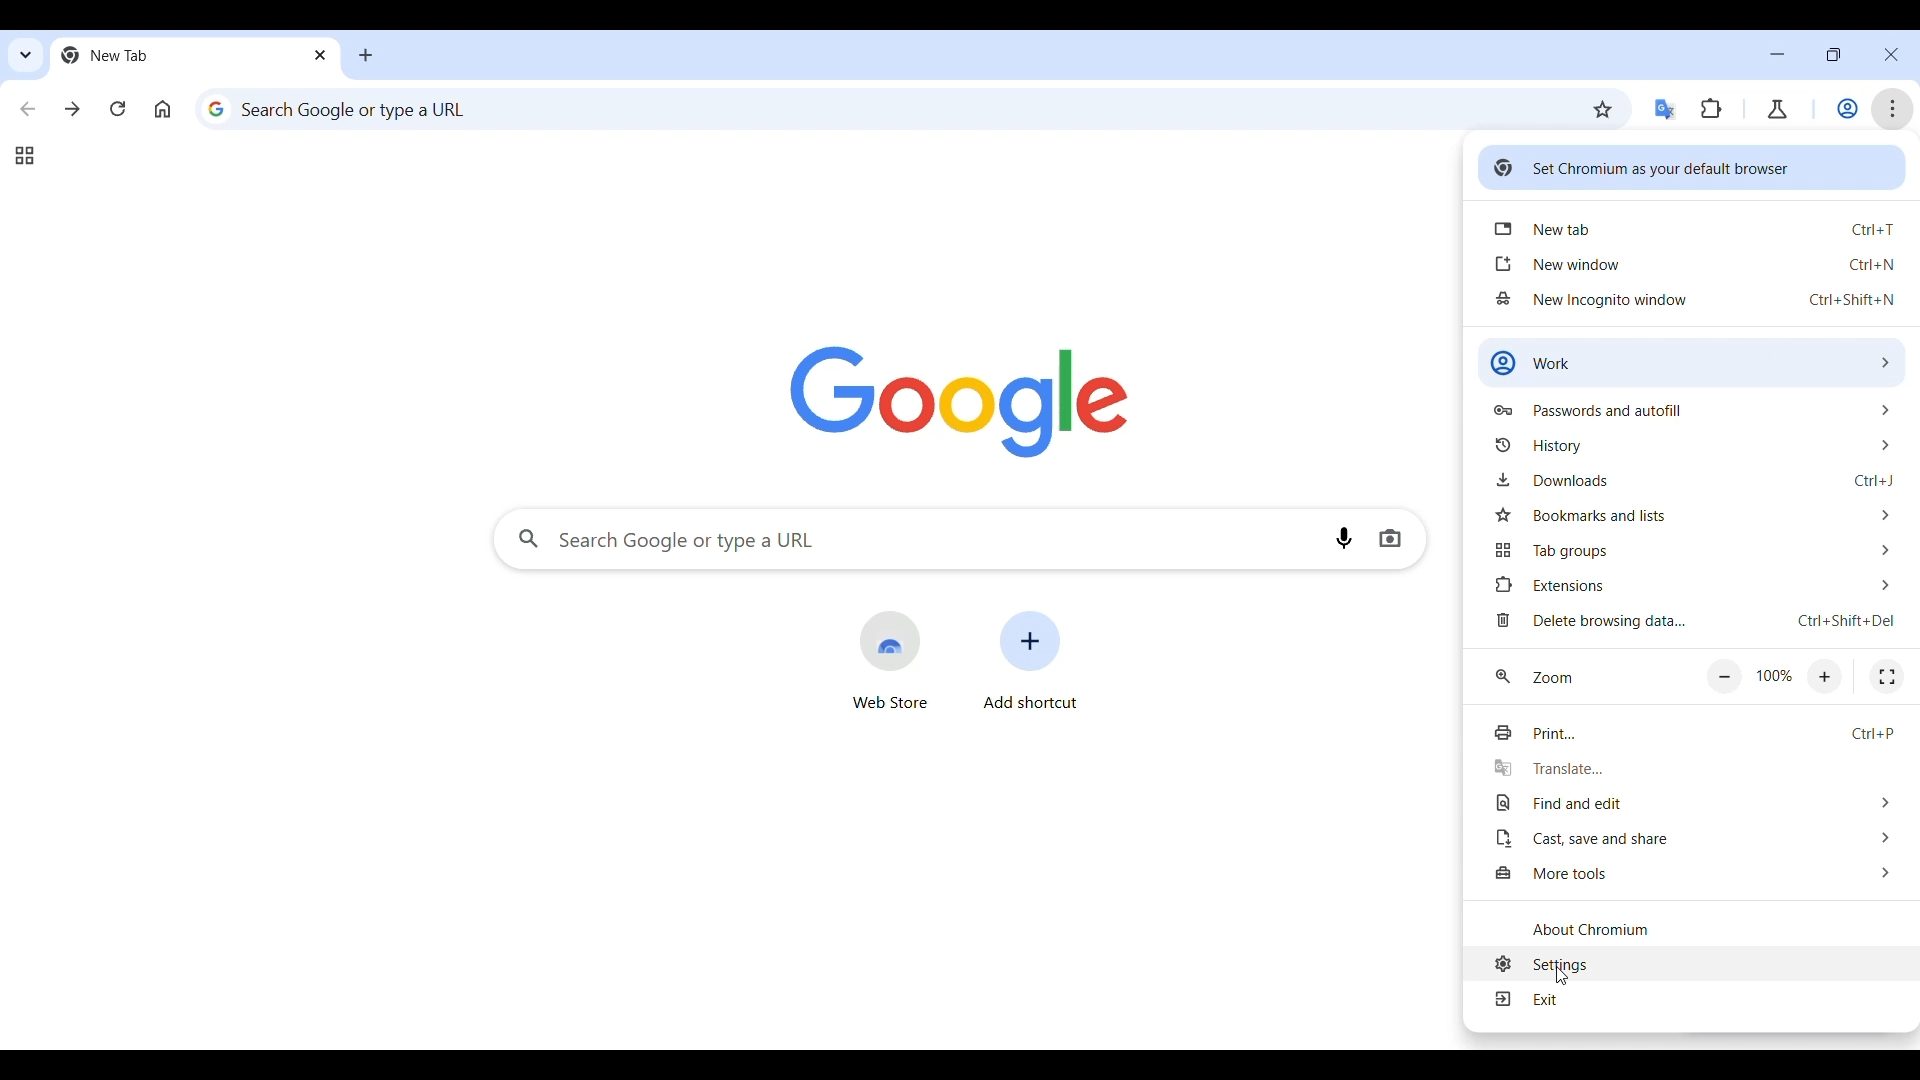 This screenshot has height=1080, width=1920. What do you see at coordinates (1695, 444) in the screenshot?
I see `History ` at bounding box center [1695, 444].